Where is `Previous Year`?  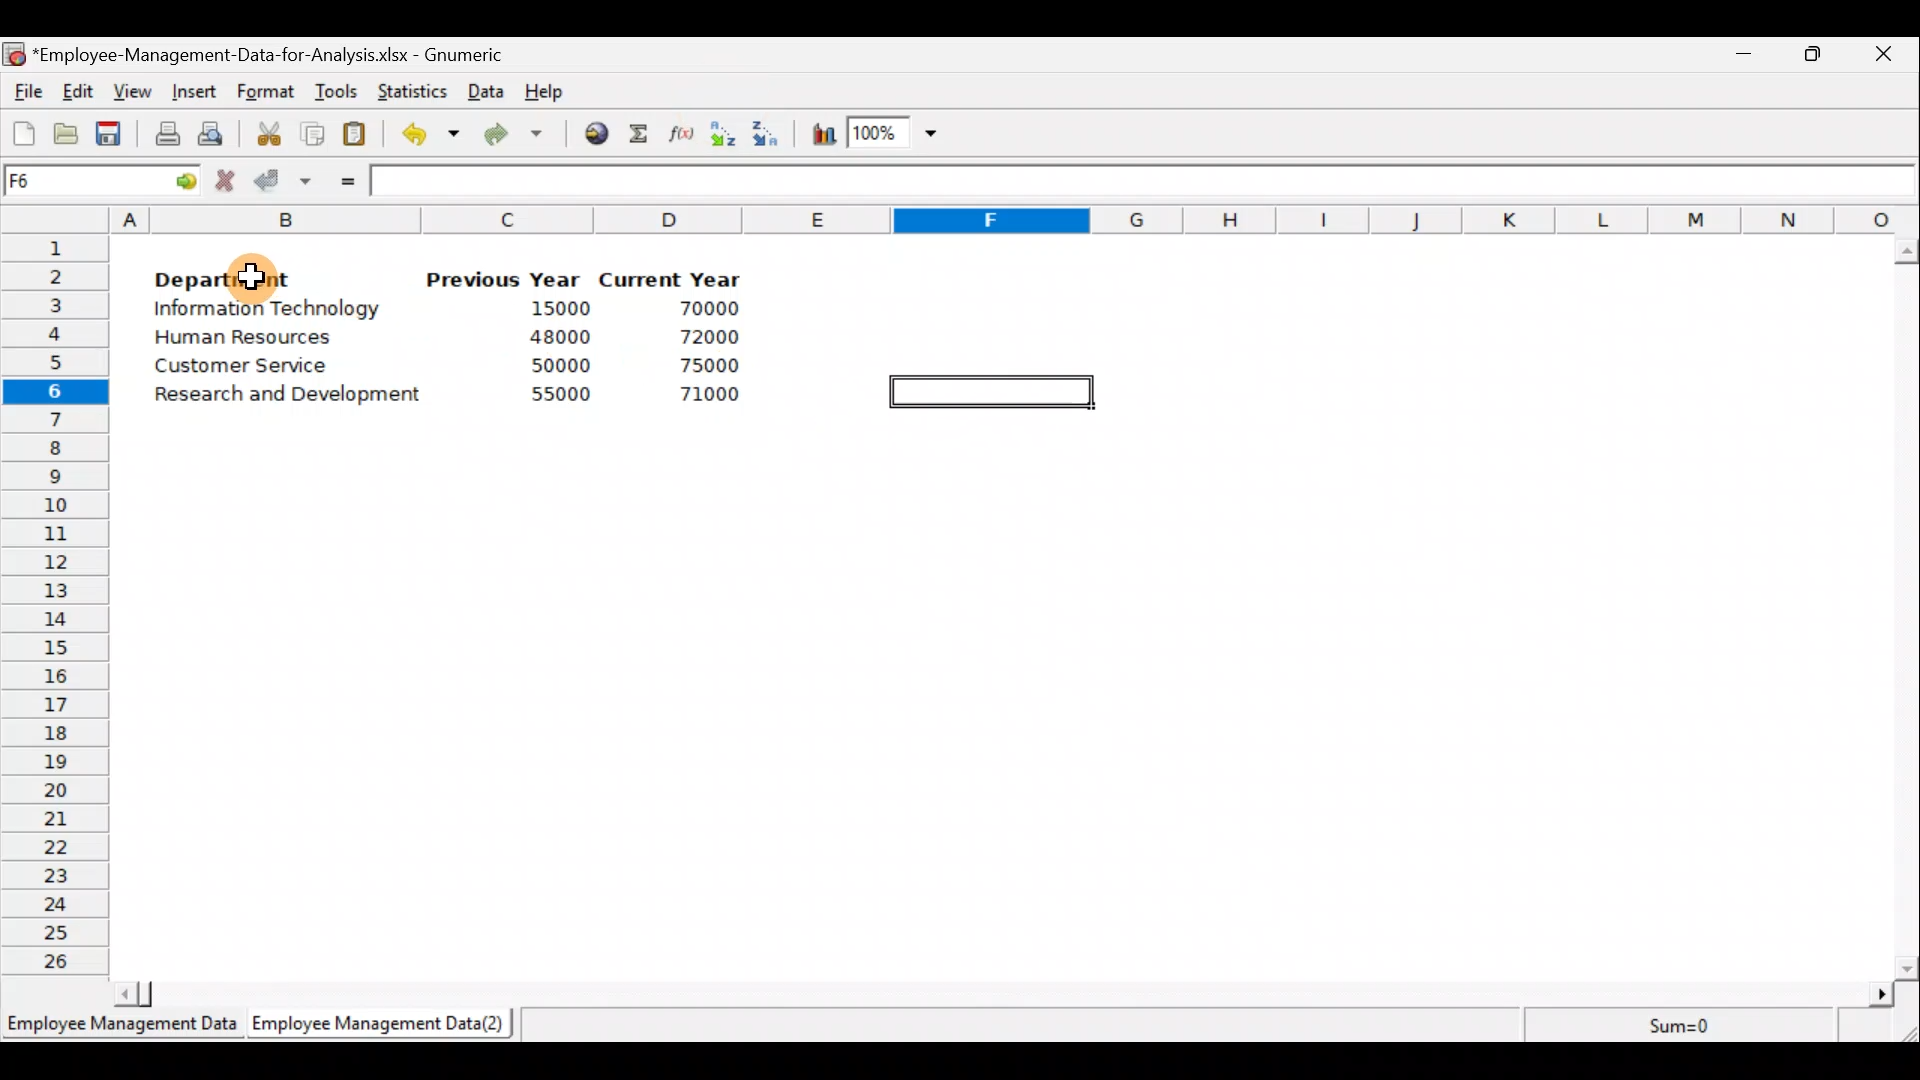 Previous Year is located at coordinates (504, 280).